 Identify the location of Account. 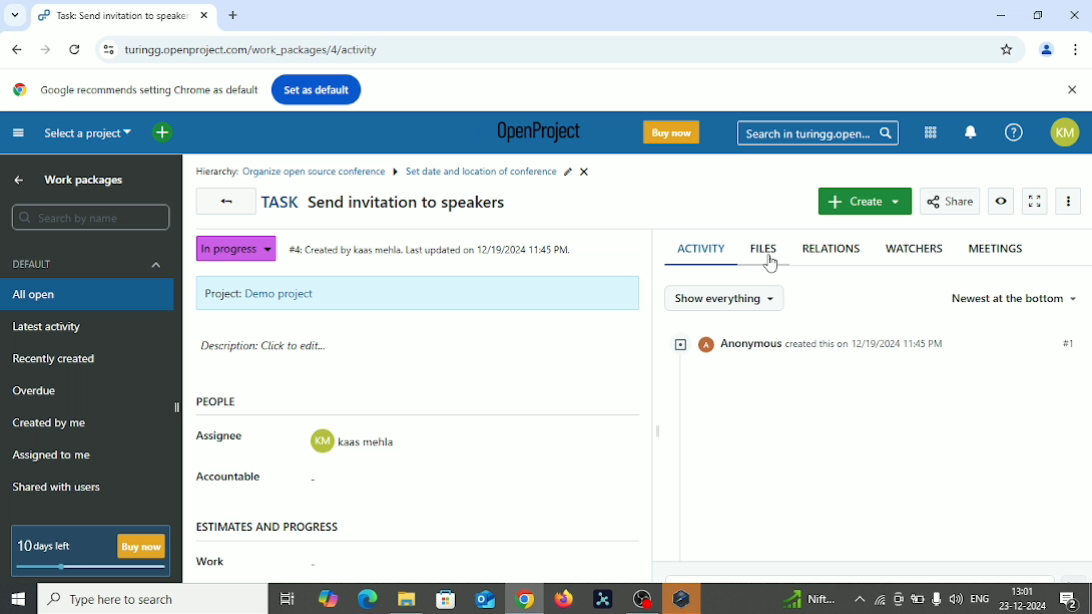
(1047, 51).